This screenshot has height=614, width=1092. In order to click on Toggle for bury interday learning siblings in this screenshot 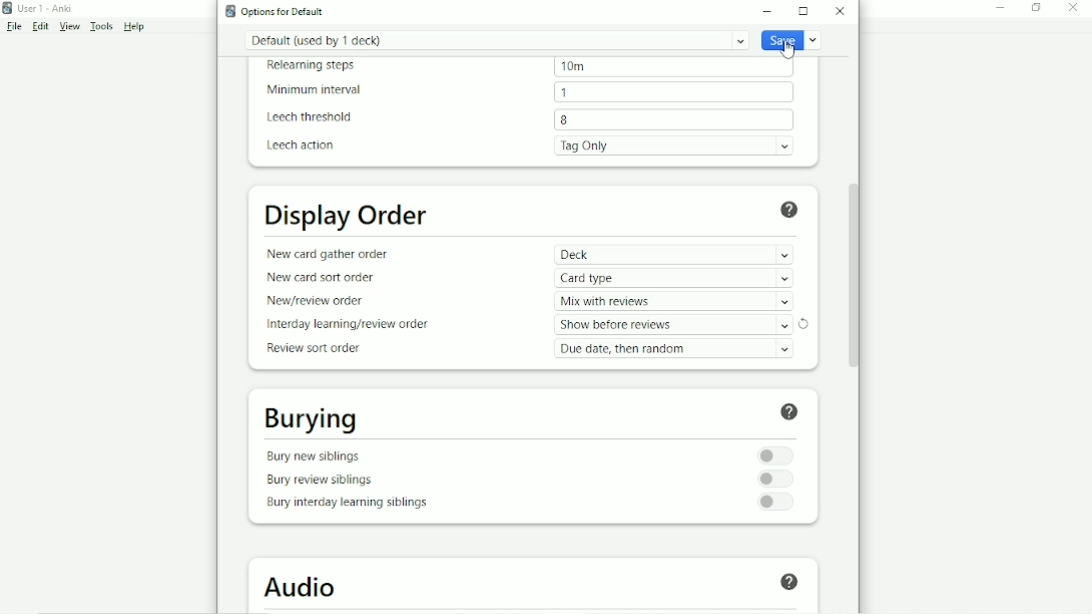, I will do `click(776, 502)`.